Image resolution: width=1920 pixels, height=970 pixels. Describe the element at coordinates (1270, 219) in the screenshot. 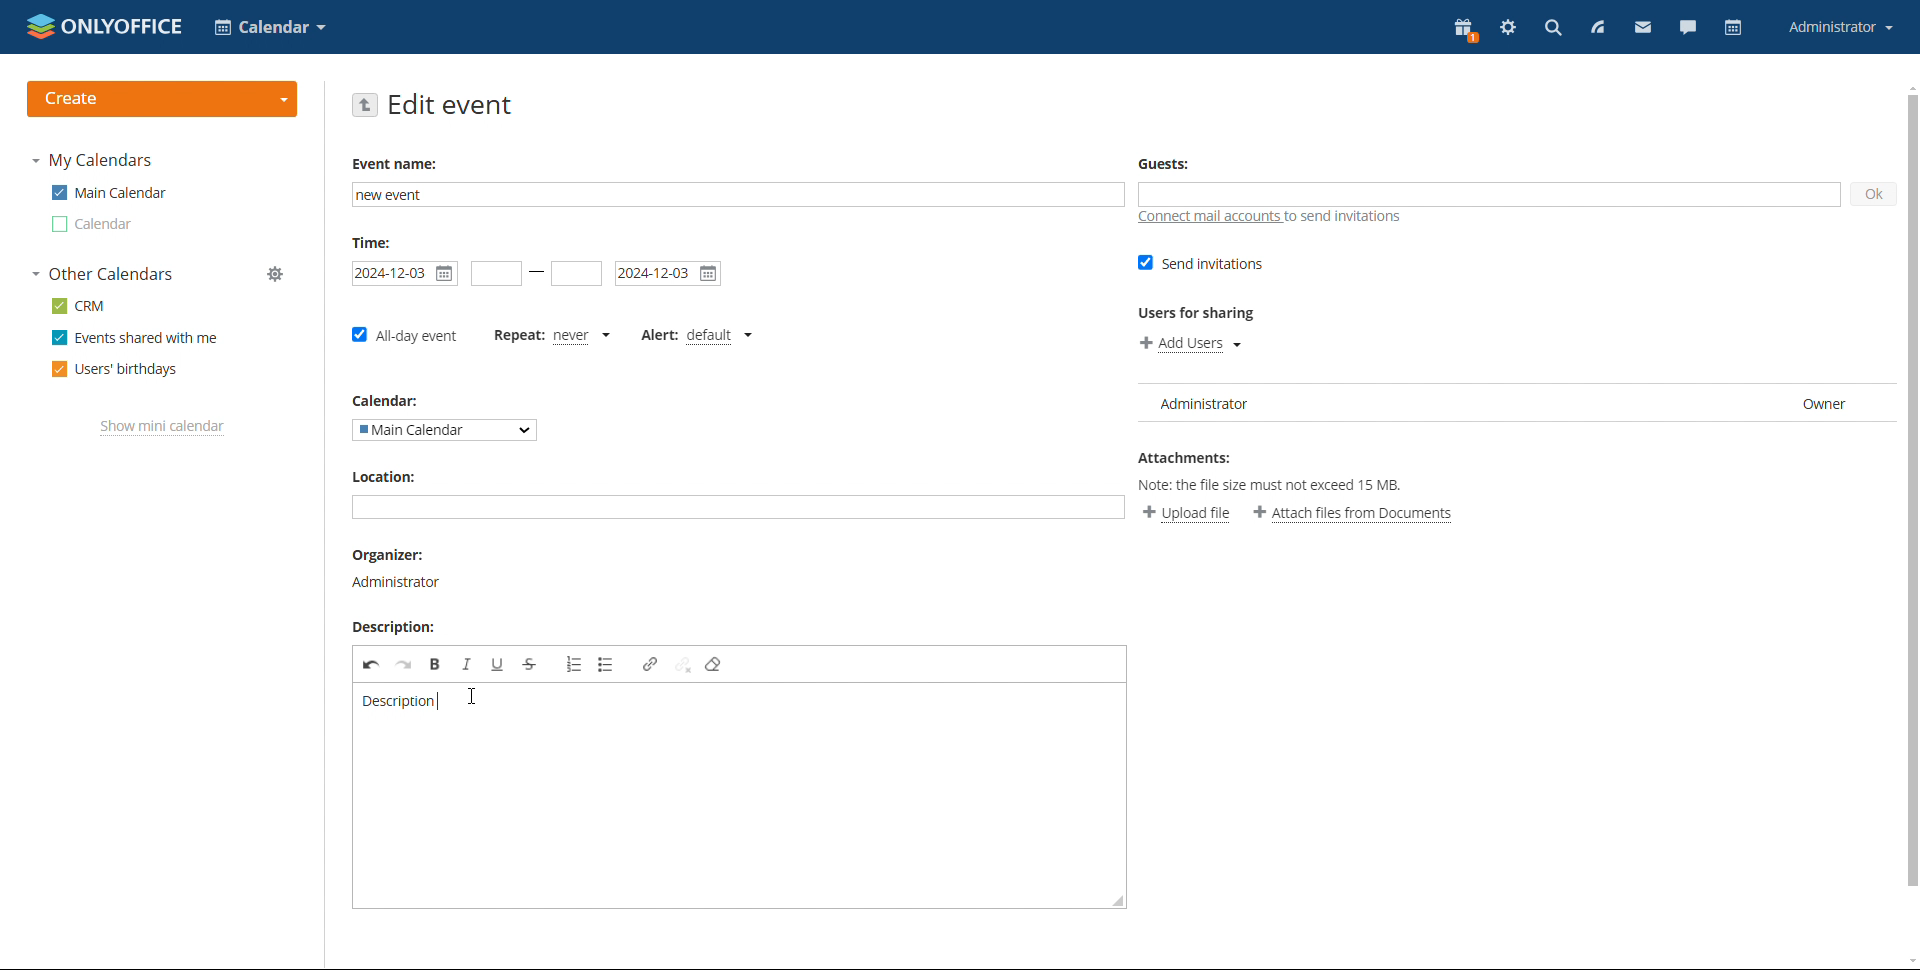

I see `connect mail accounts` at that location.